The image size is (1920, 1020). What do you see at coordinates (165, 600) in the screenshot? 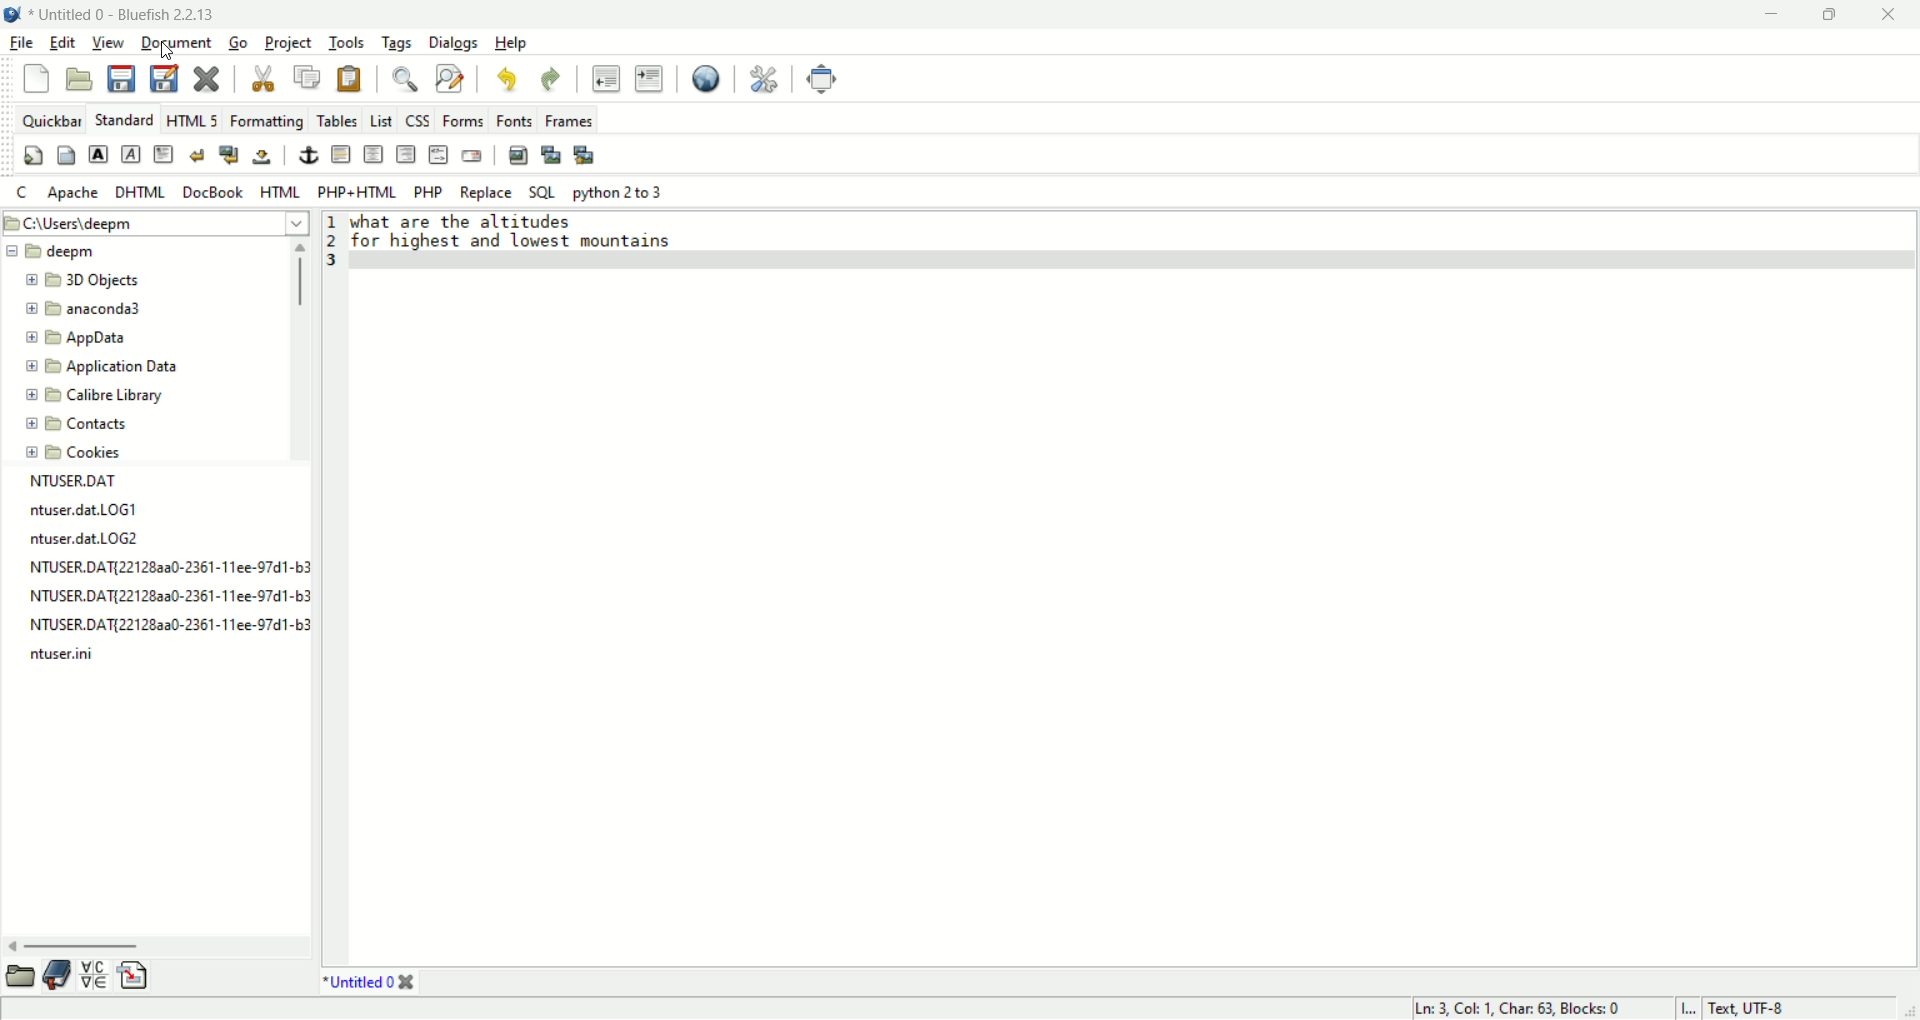
I see `file name` at bounding box center [165, 600].